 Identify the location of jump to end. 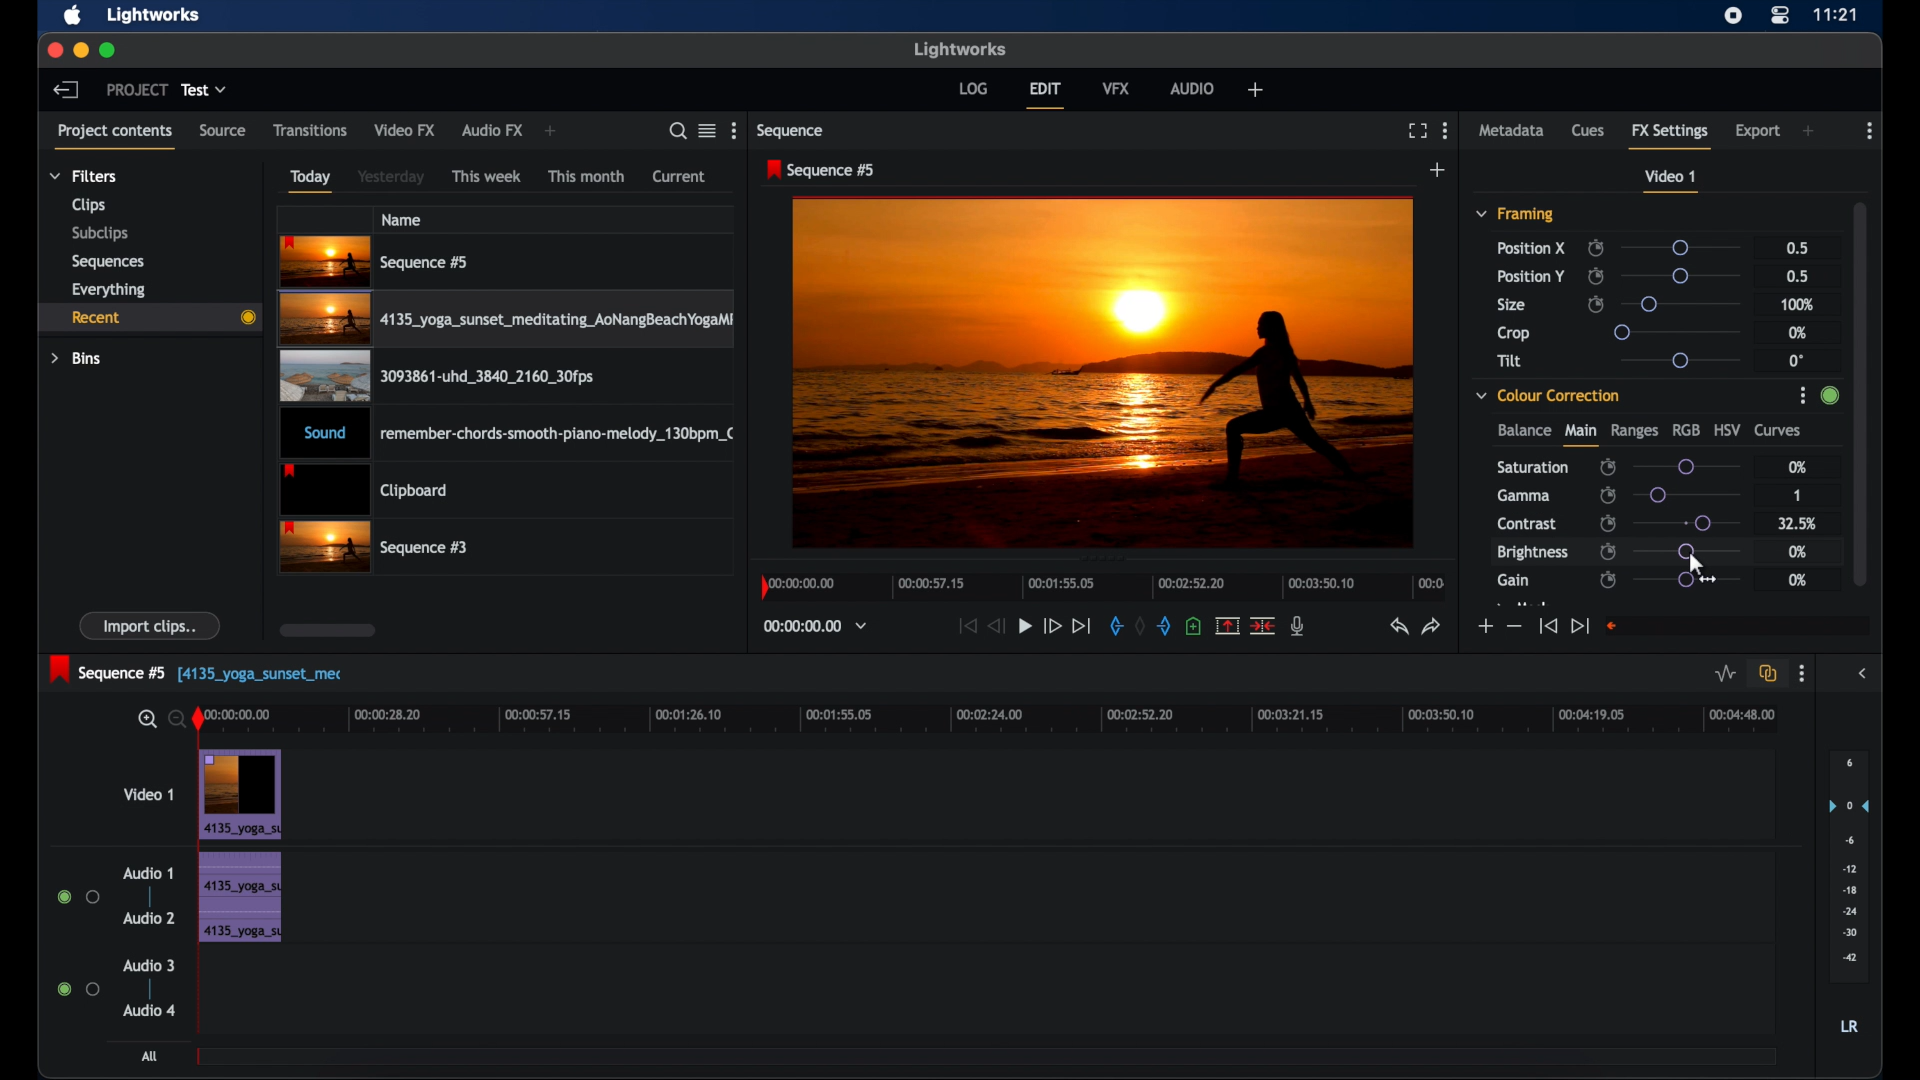
(1579, 626).